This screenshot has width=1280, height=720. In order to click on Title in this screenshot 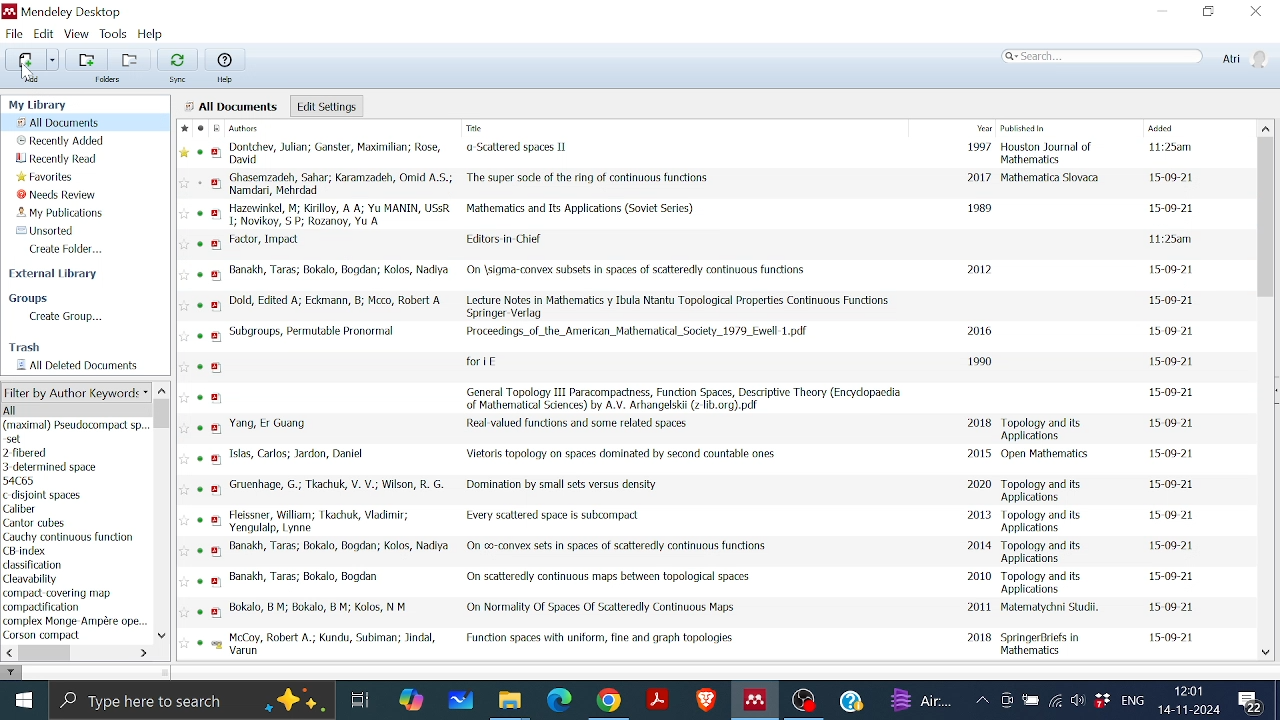, I will do `click(556, 516)`.